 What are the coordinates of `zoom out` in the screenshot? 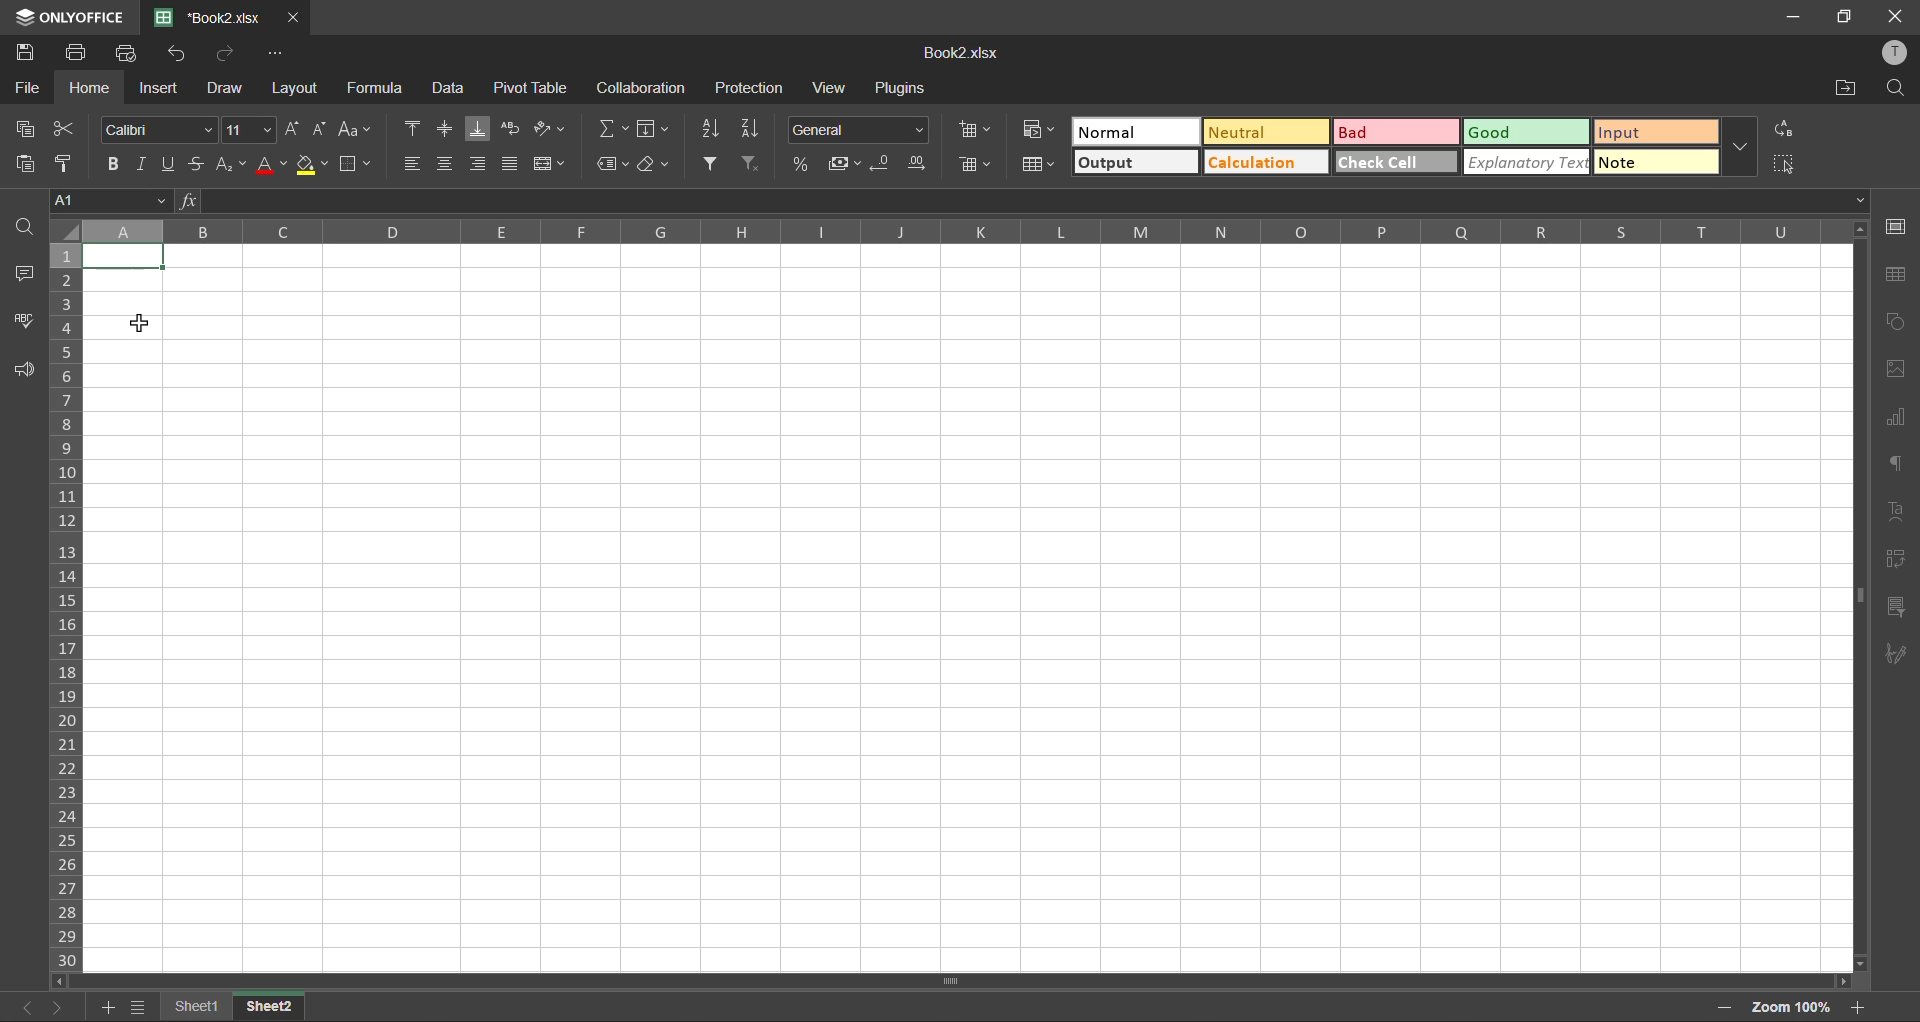 It's located at (1719, 1010).